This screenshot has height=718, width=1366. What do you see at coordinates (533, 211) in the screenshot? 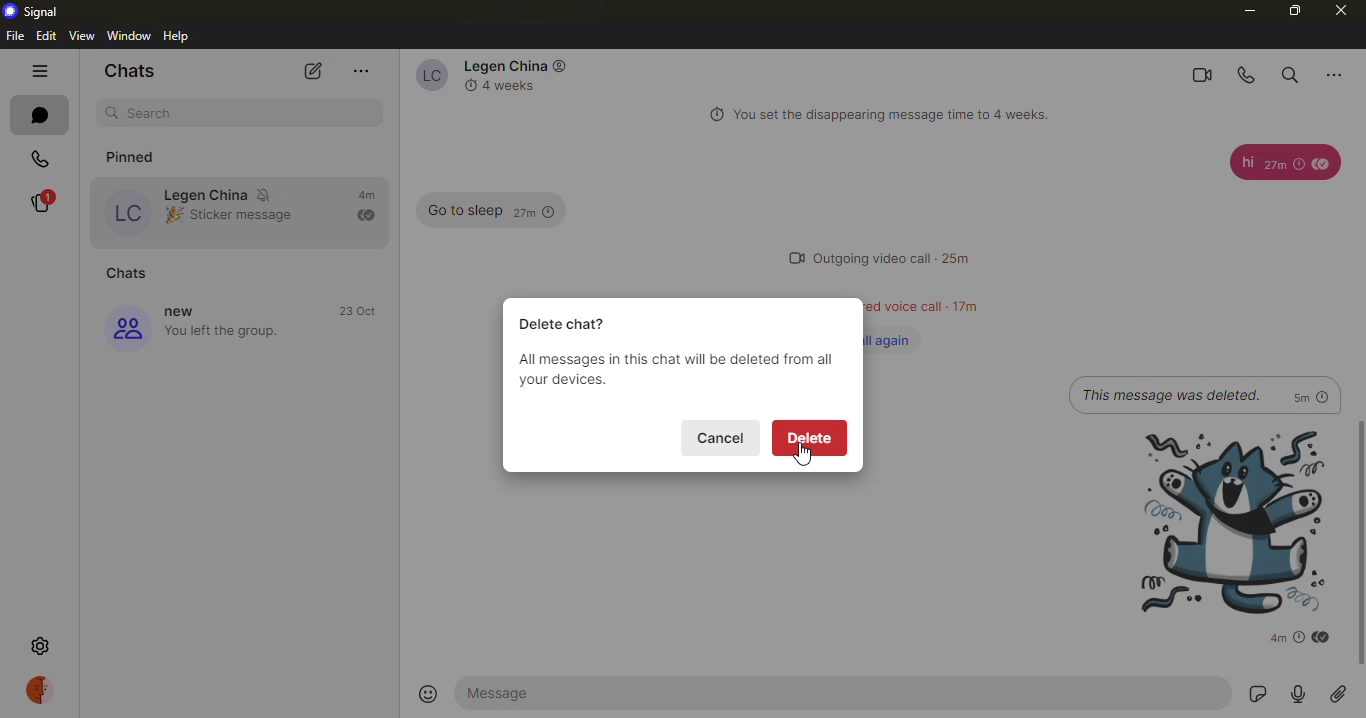
I see `time` at bounding box center [533, 211].